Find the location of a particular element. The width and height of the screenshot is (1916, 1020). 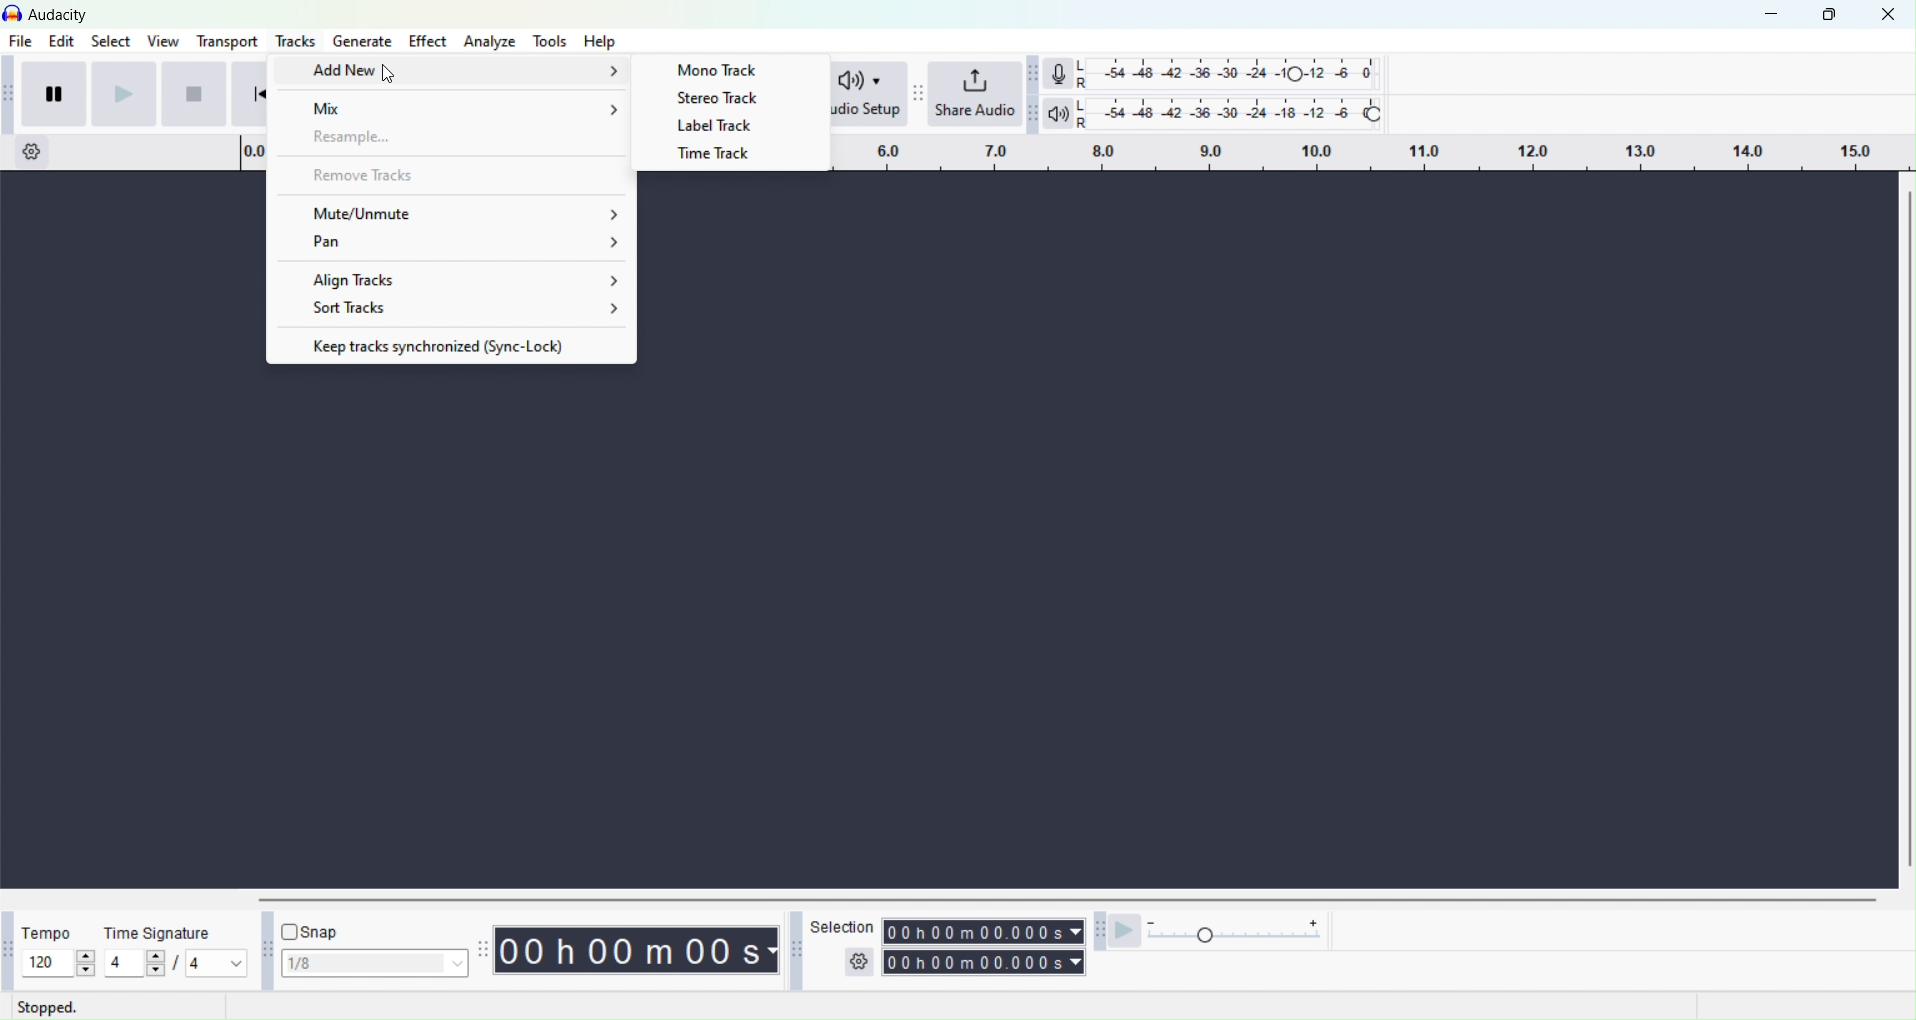

edit/current tempo is located at coordinates (41, 963).